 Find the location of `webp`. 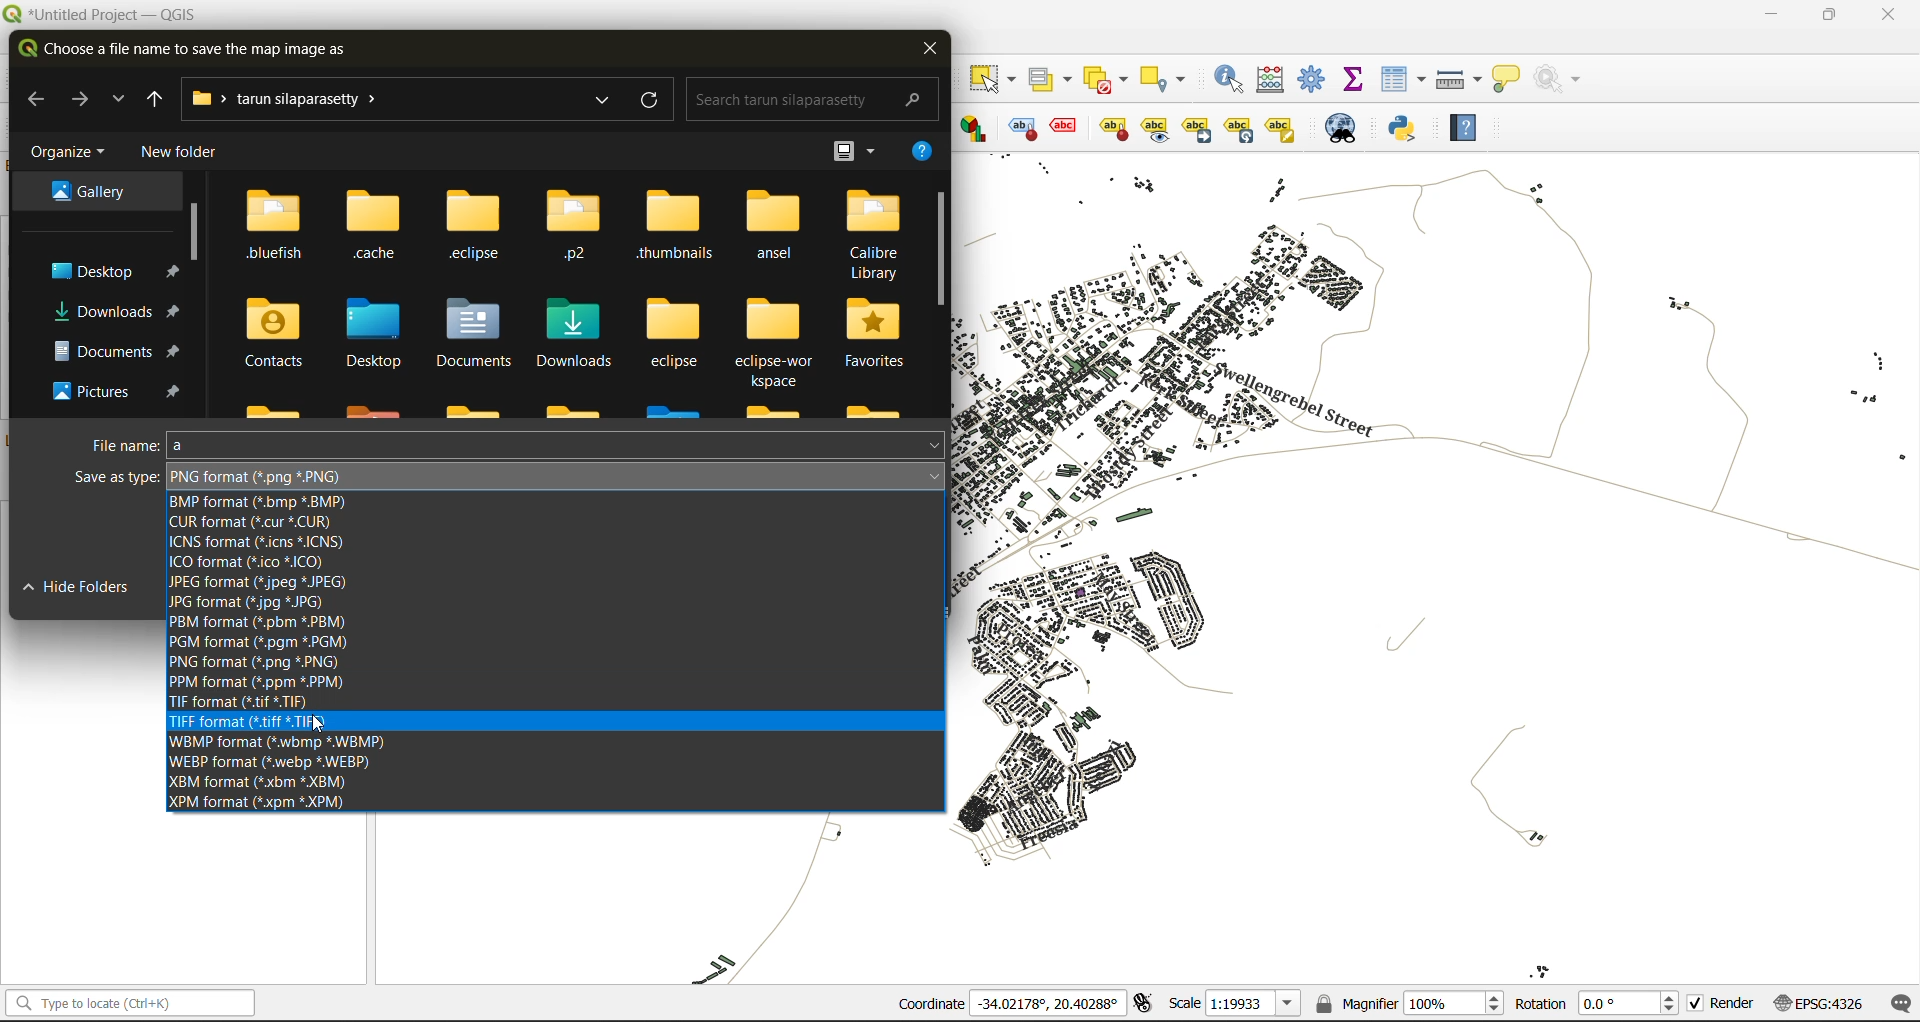

webp is located at coordinates (291, 764).